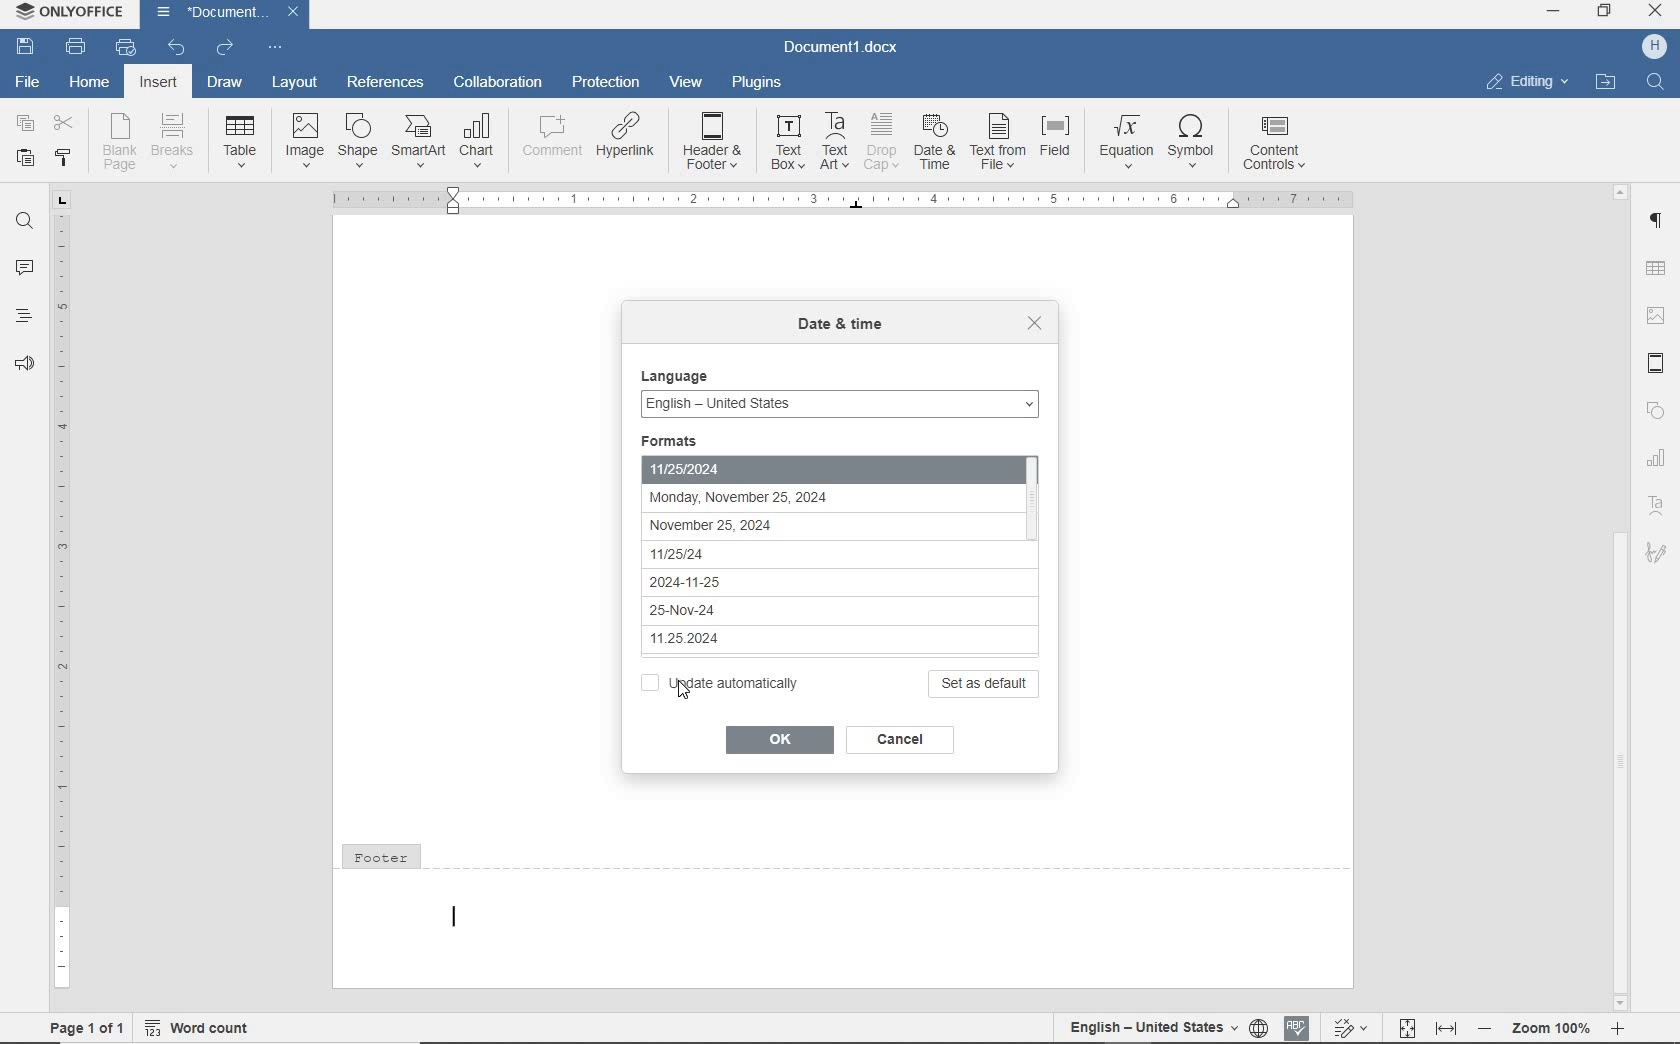 This screenshot has height=1044, width=1680. I want to click on image, so click(1657, 312).